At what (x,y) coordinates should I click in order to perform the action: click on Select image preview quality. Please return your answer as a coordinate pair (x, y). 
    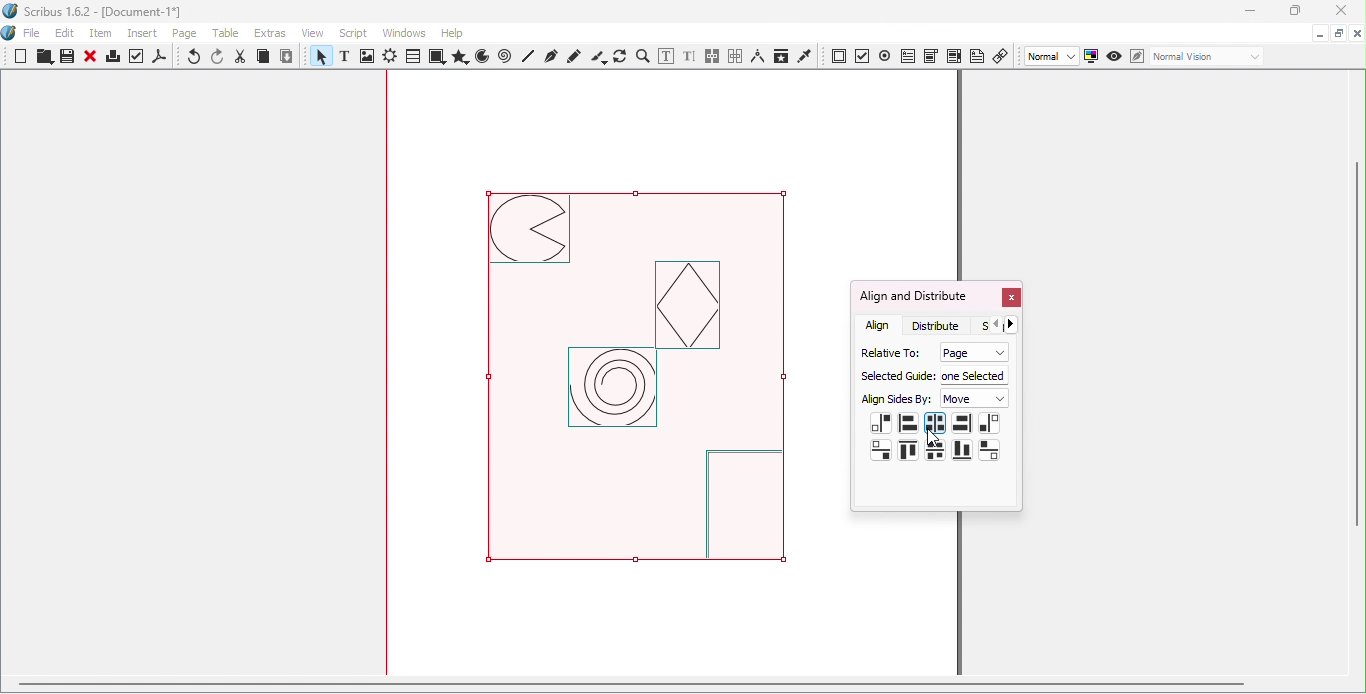
    Looking at the image, I should click on (1053, 57).